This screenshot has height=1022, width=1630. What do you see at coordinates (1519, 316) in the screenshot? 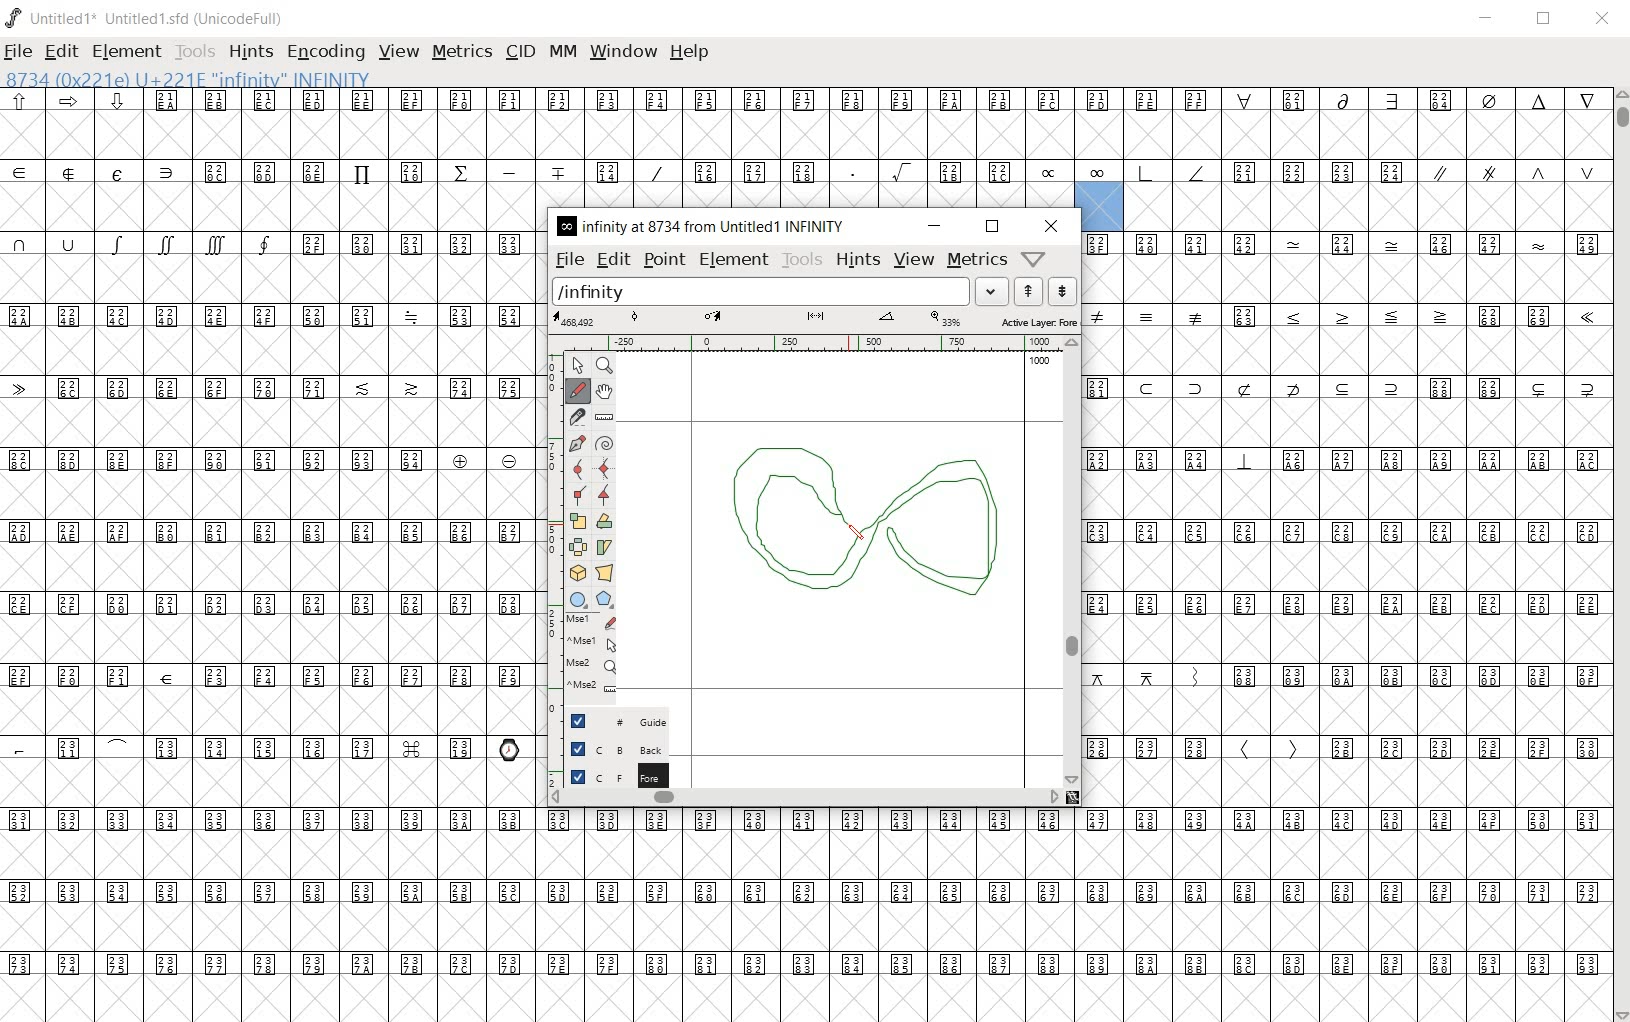
I see `Unicode code points` at bounding box center [1519, 316].